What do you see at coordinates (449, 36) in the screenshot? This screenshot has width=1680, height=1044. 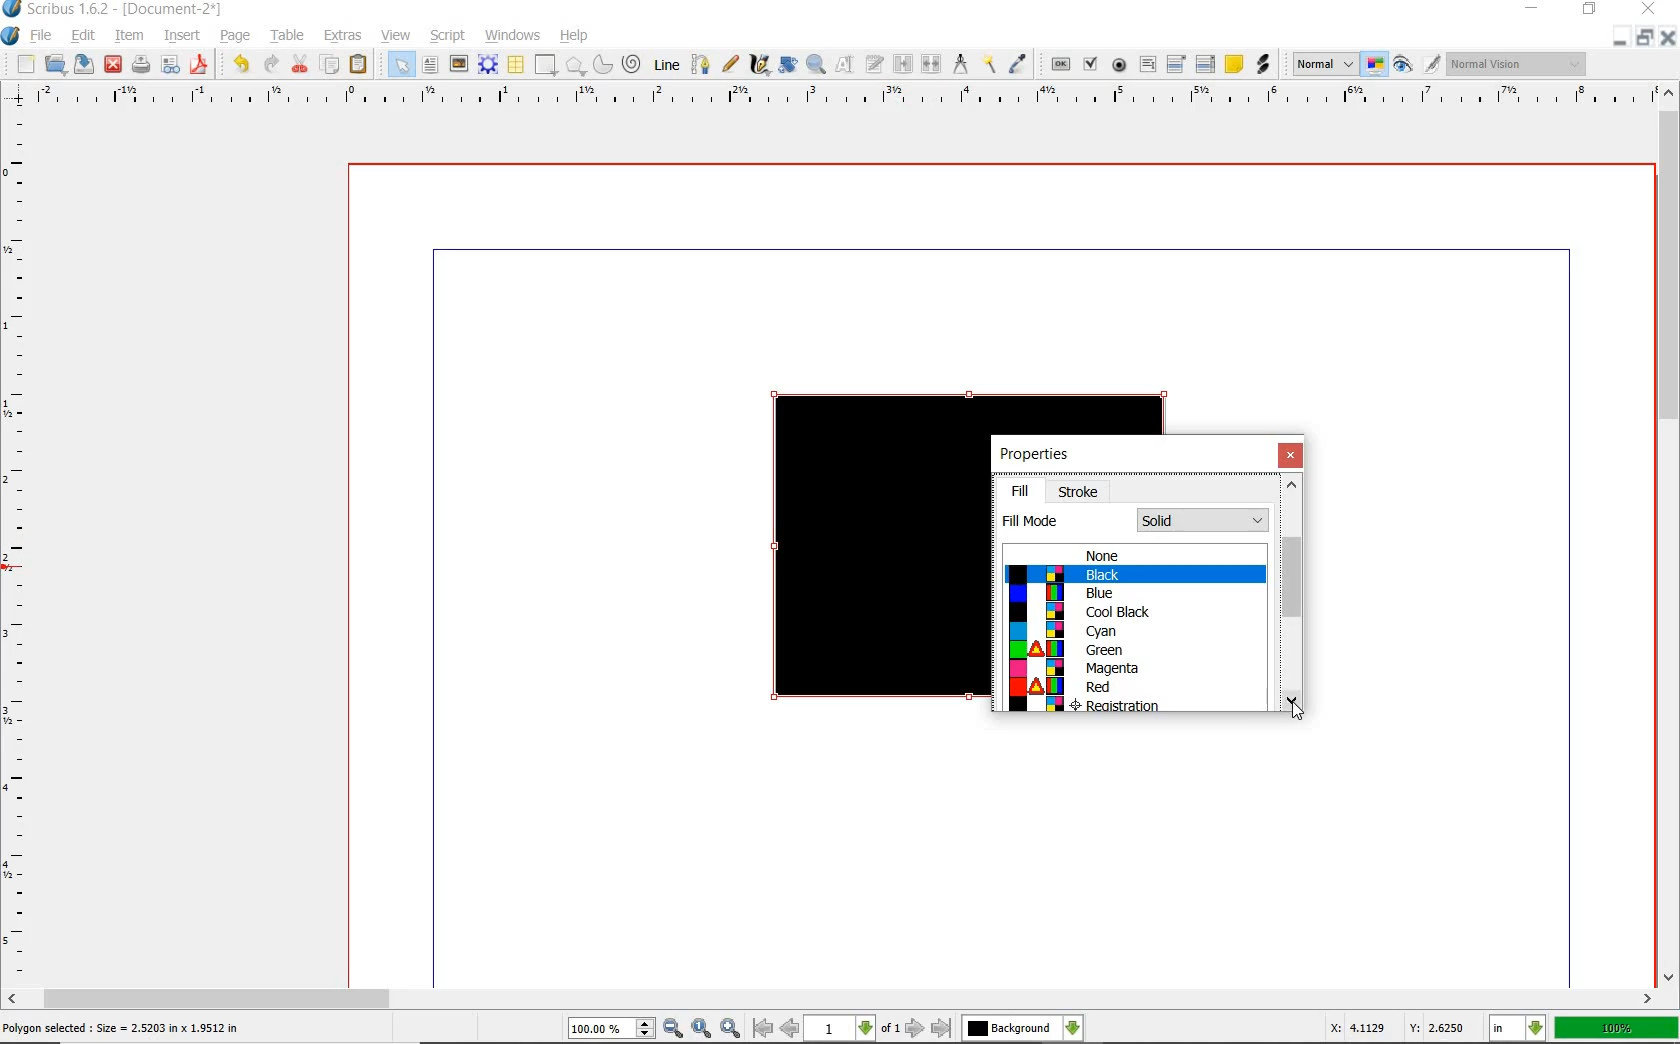 I see `script` at bounding box center [449, 36].